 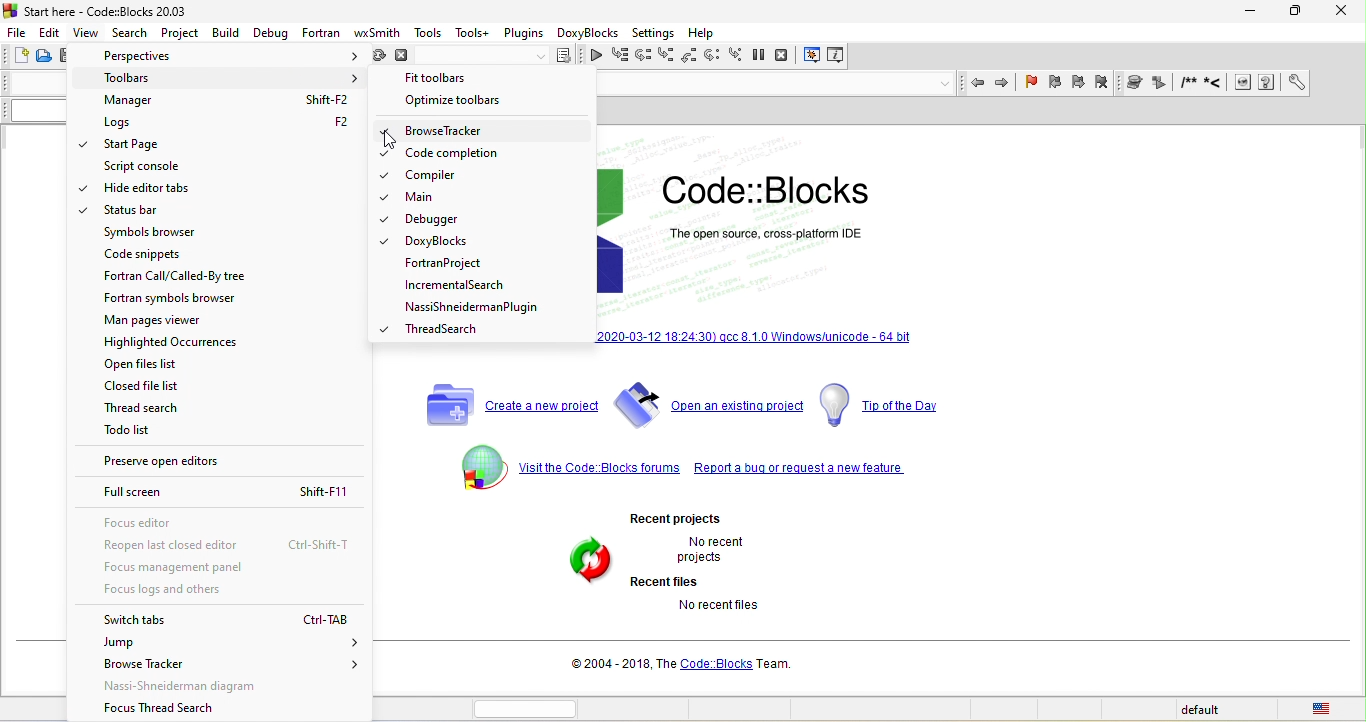 What do you see at coordinates (177, 276) in the screenshot?
I see `fortran call/called by free` at bounding box center [177, 276].